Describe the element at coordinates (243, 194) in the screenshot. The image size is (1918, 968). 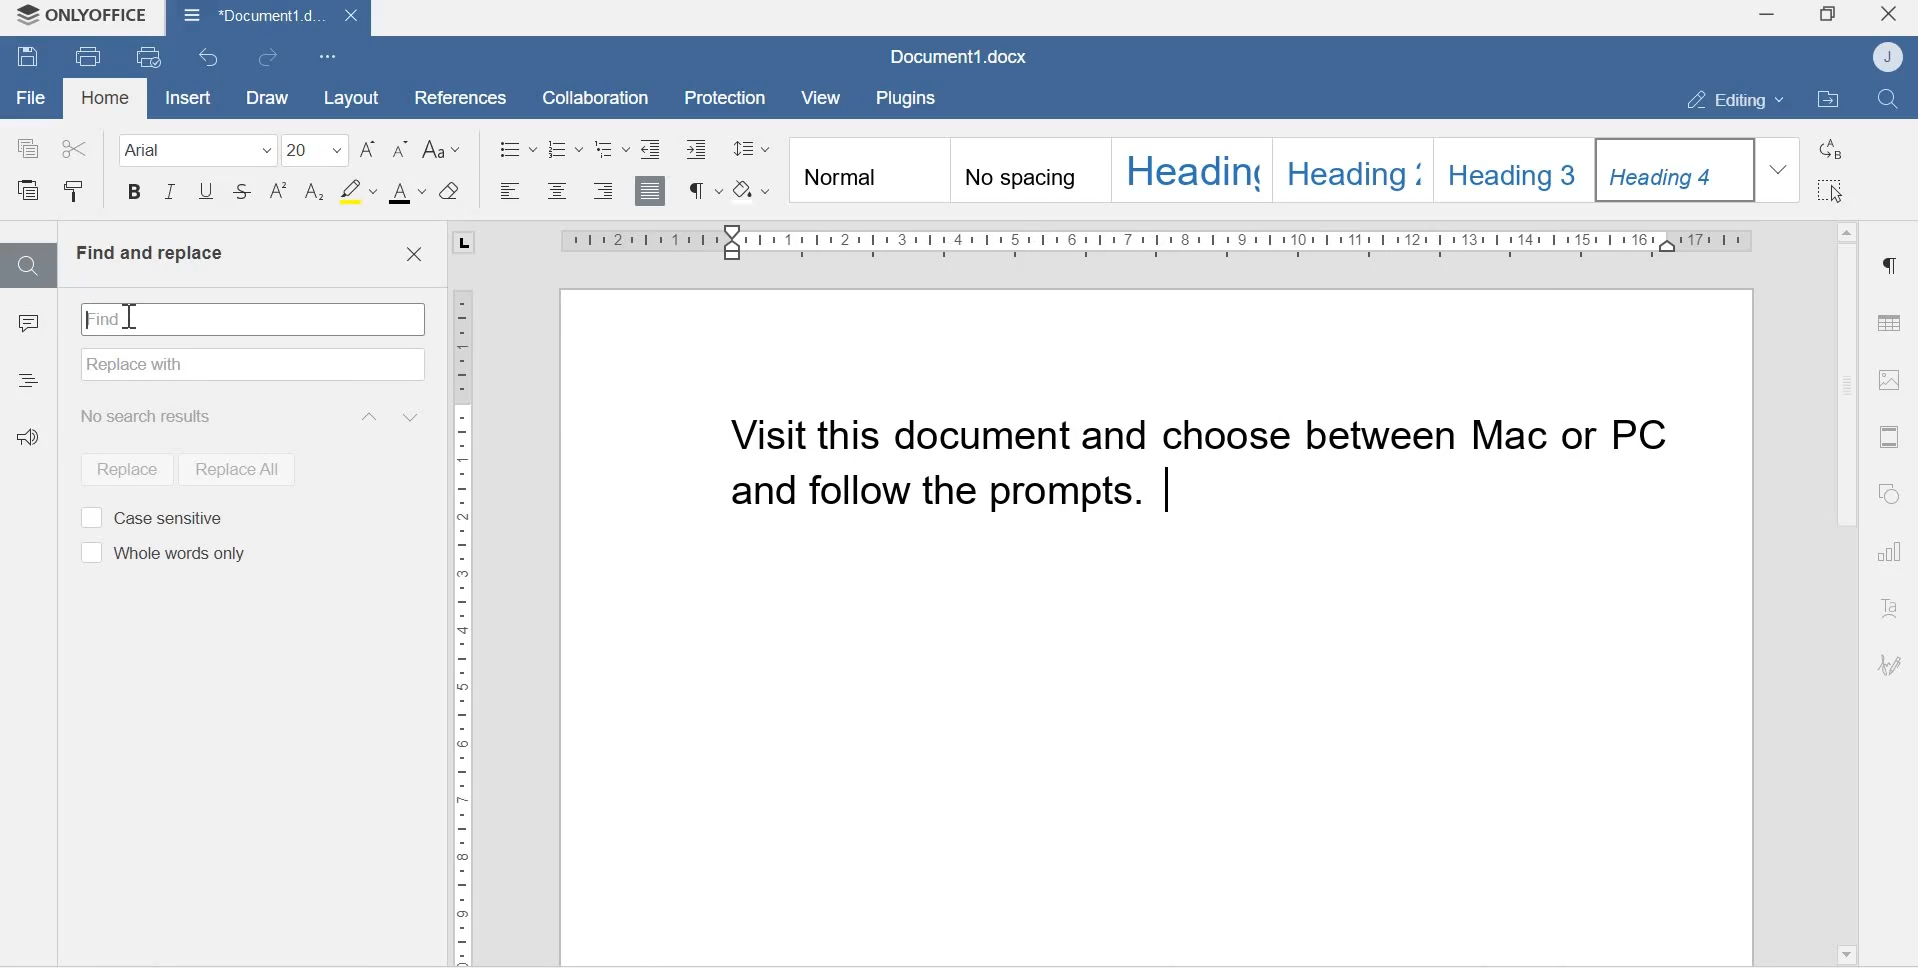
I see `Strikethrough` at that location.